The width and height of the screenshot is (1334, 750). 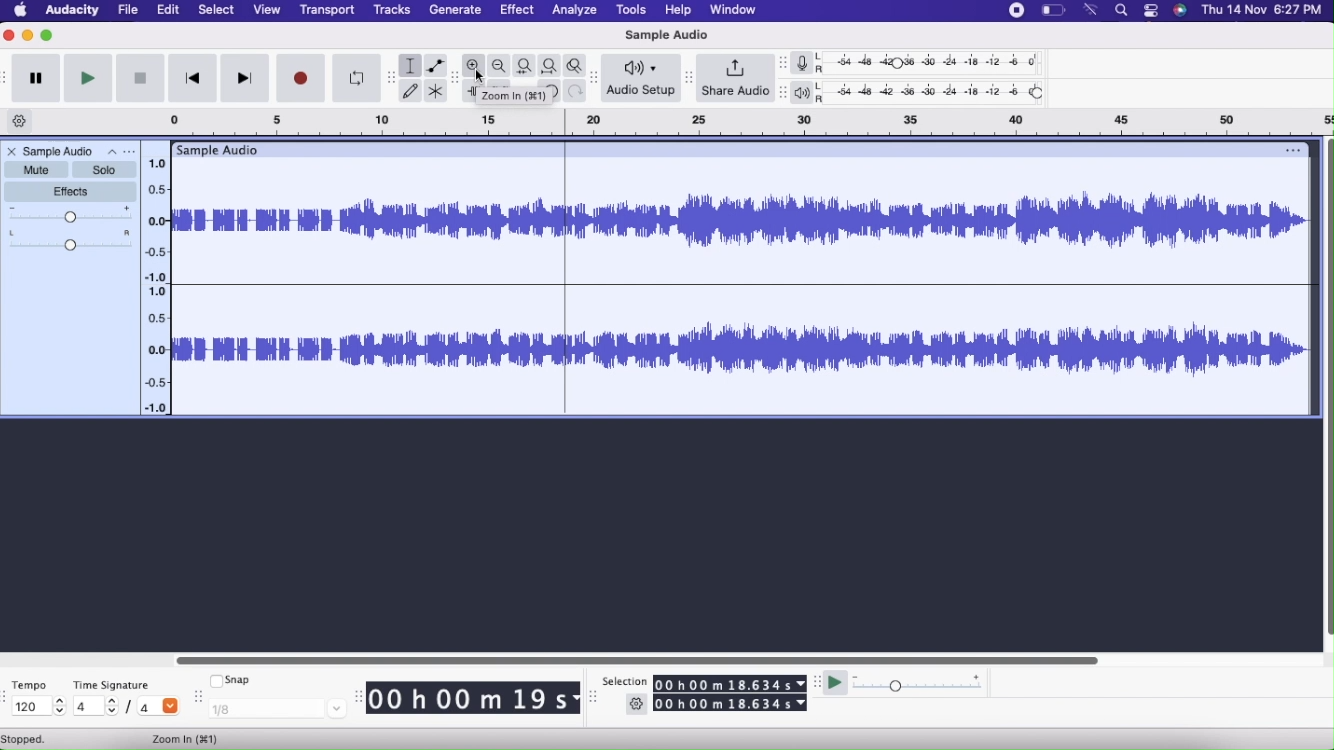 I want to click on Mute, so click(x=35, y=170).